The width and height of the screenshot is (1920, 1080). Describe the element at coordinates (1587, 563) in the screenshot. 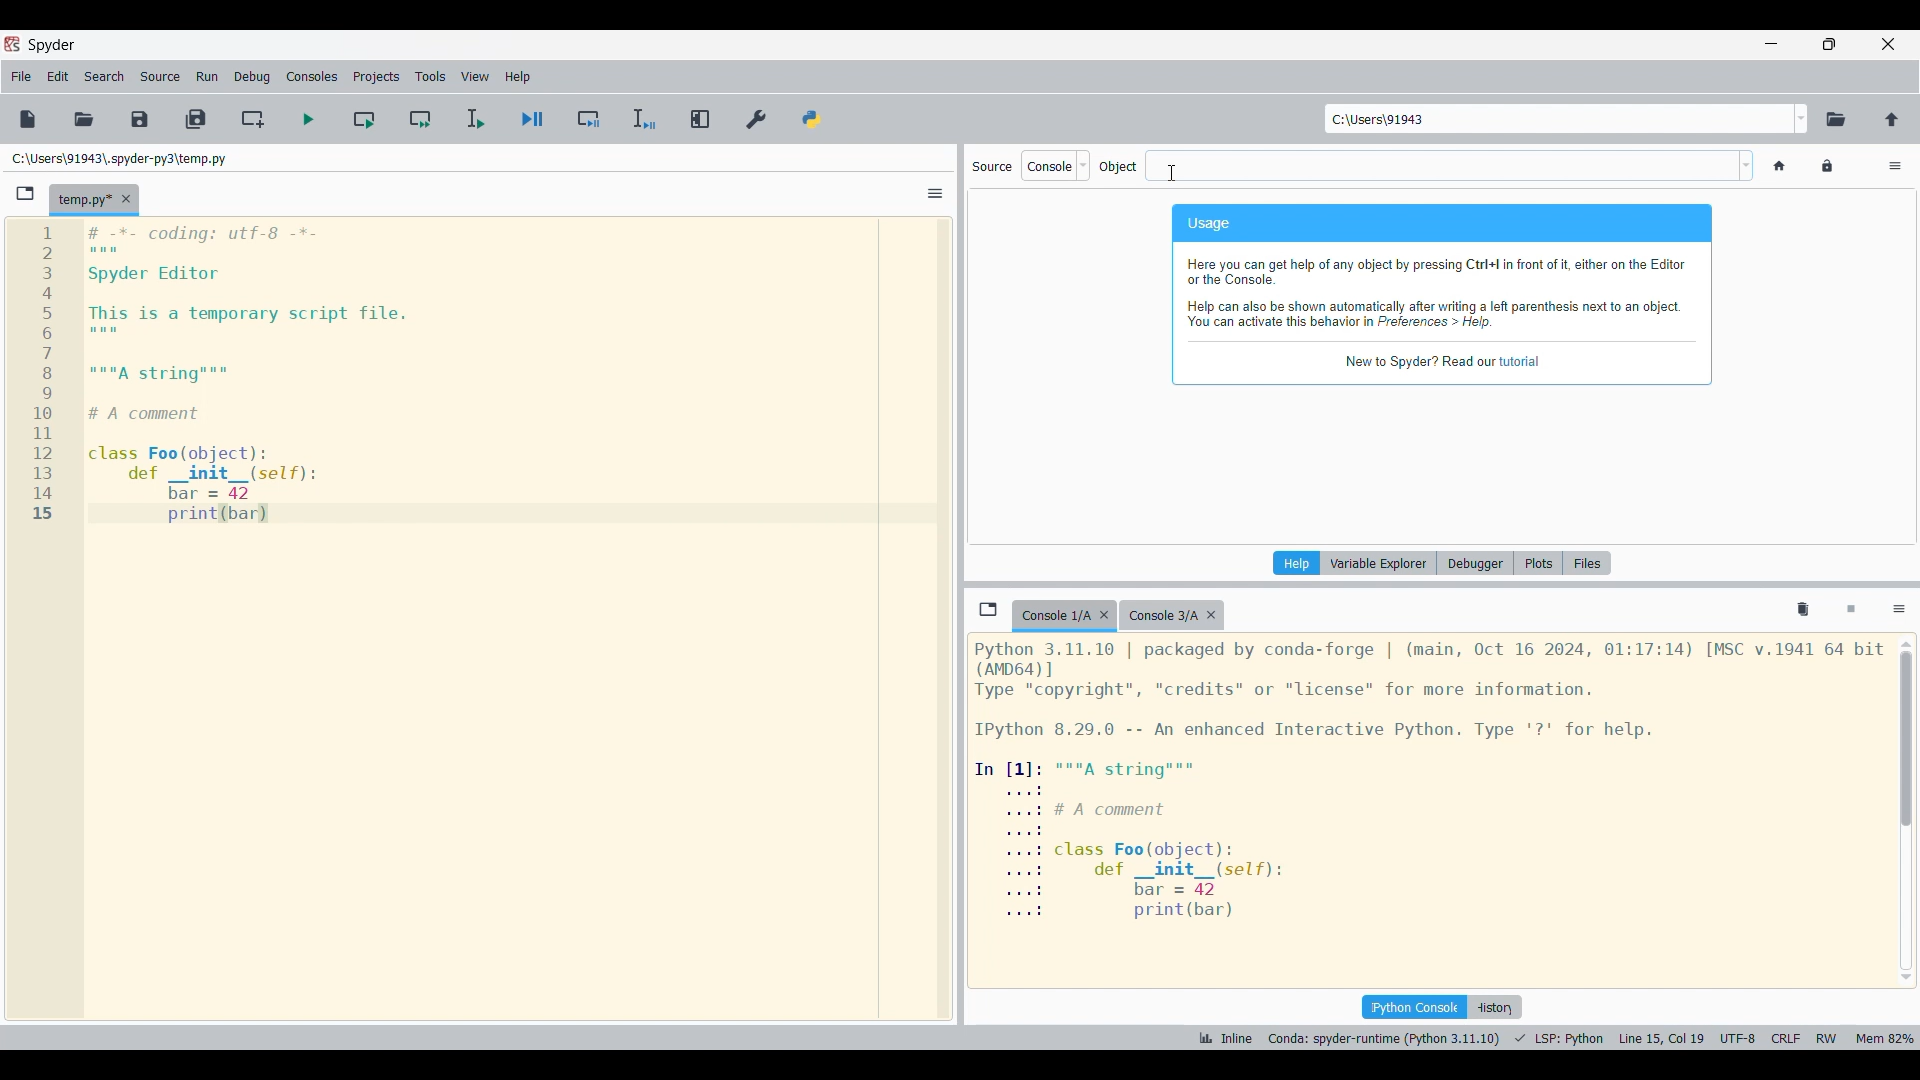

I see `Files` at that location.